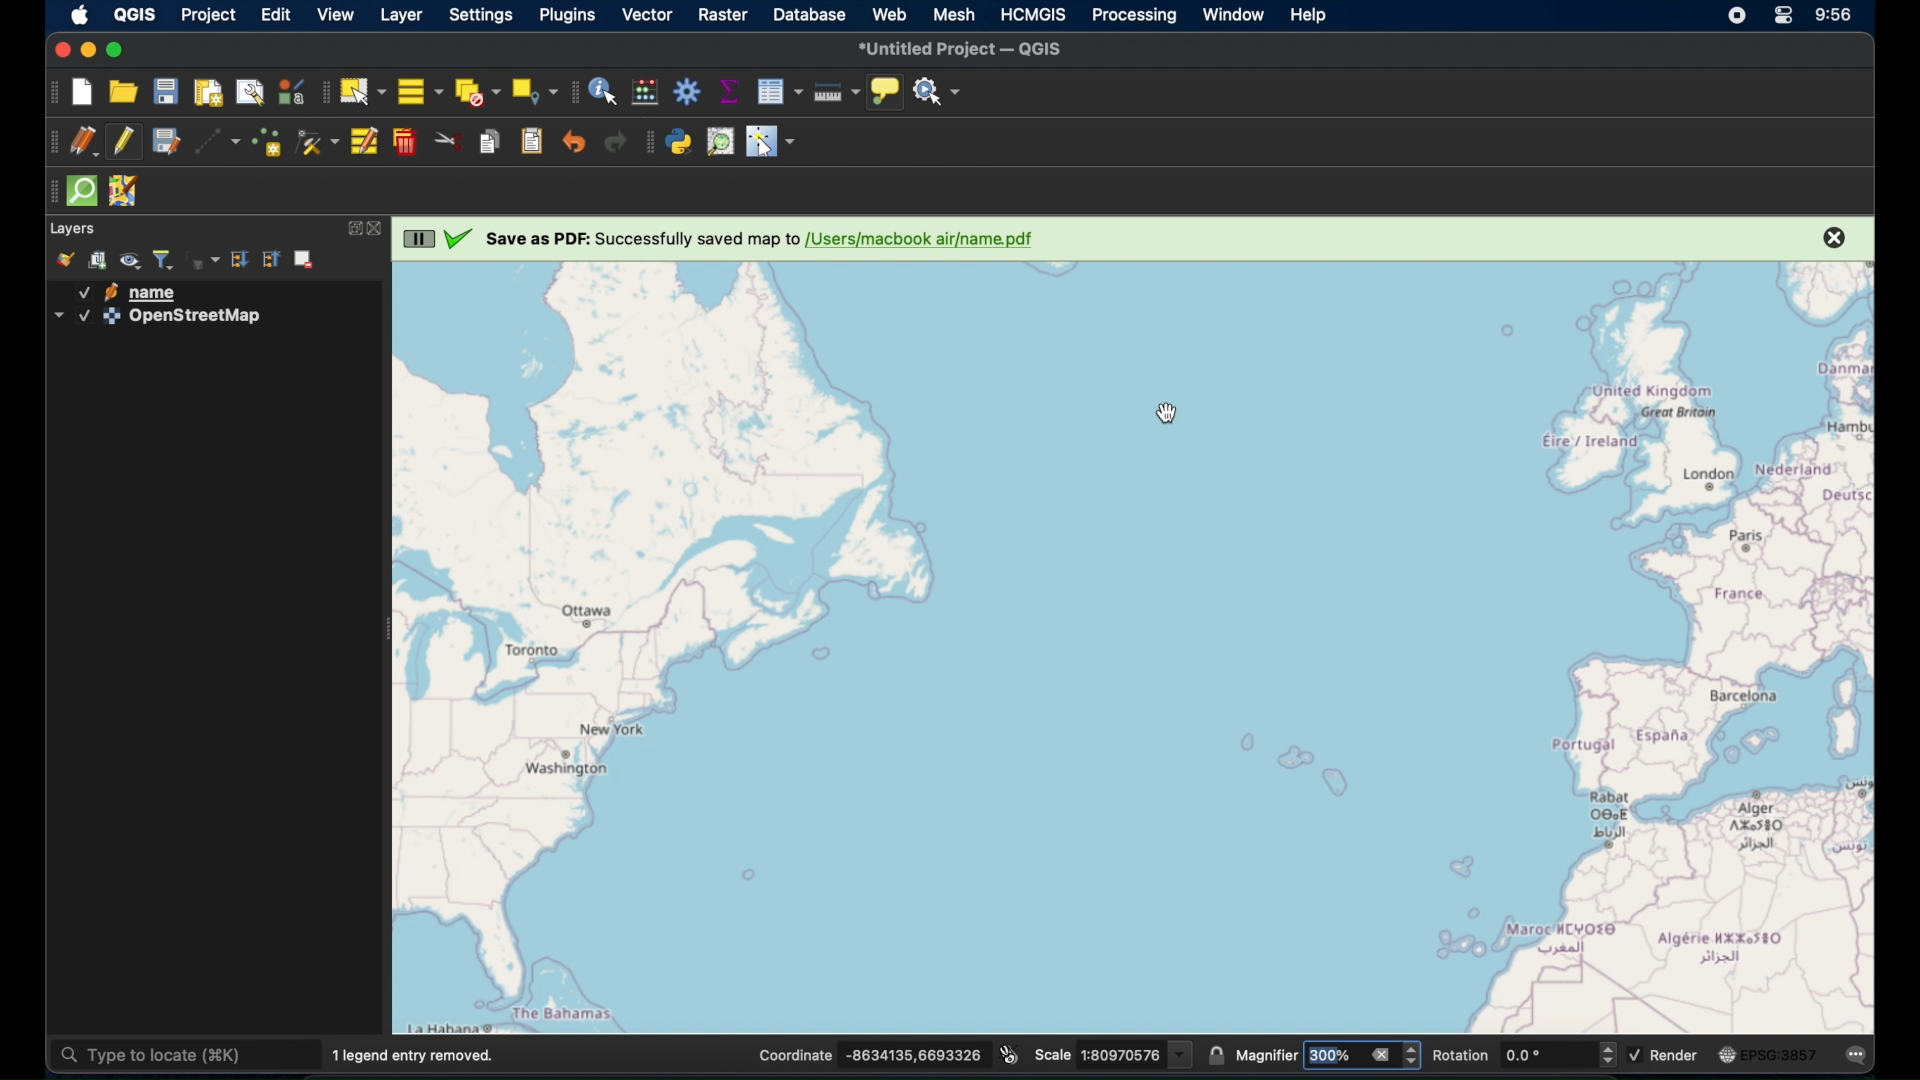  What do you see at coordinates (271, 259) in the screenshot?
I see `collapse all` at bounding box center [271, 259].